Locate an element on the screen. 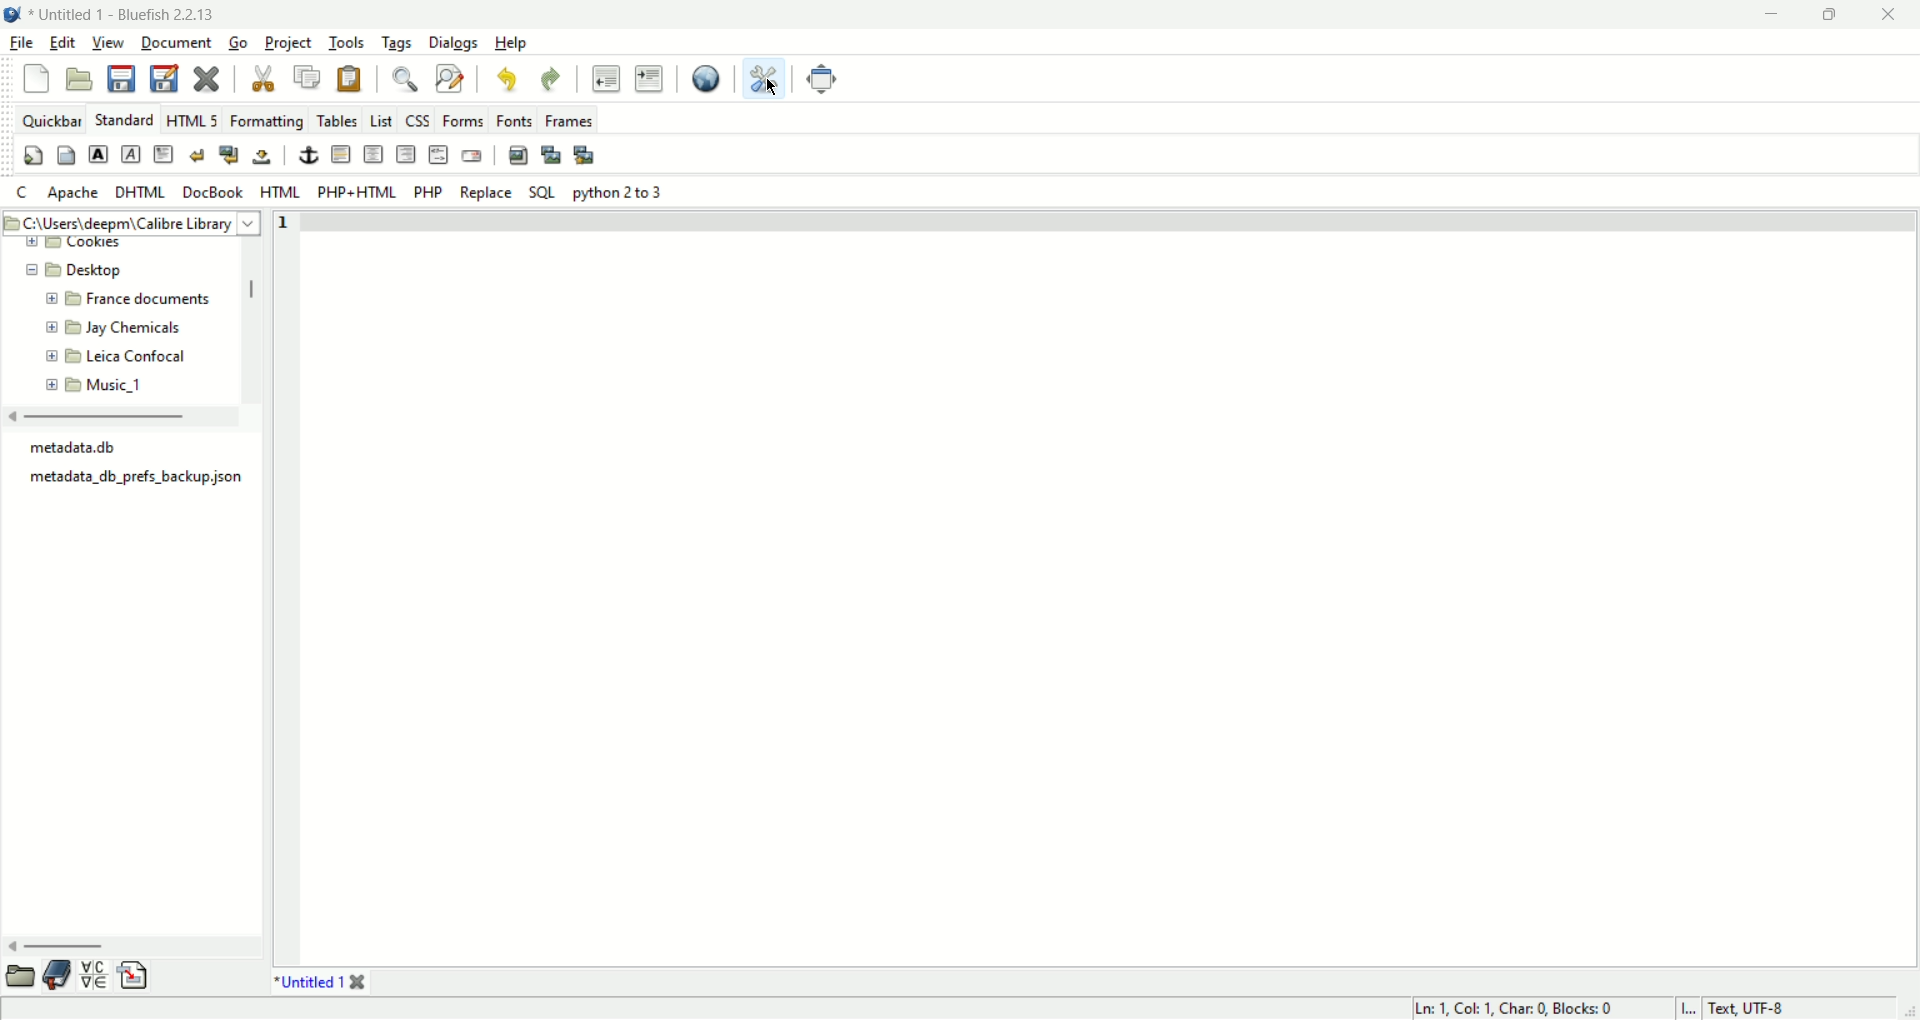 This screenshot has height=1020, width=1920. emphasis is located at coordinates (130, 155).